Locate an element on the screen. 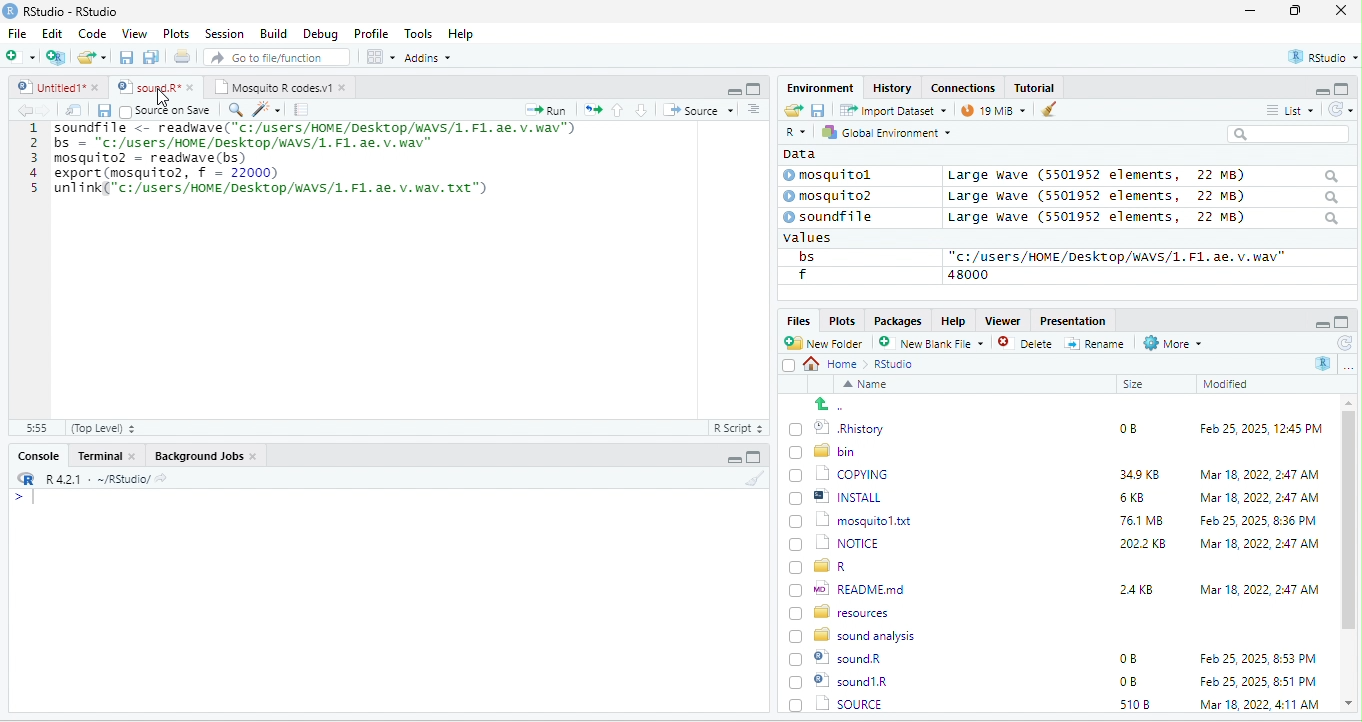 The image size is (1362, 722). BD resources is located at coordinates (843, 610).